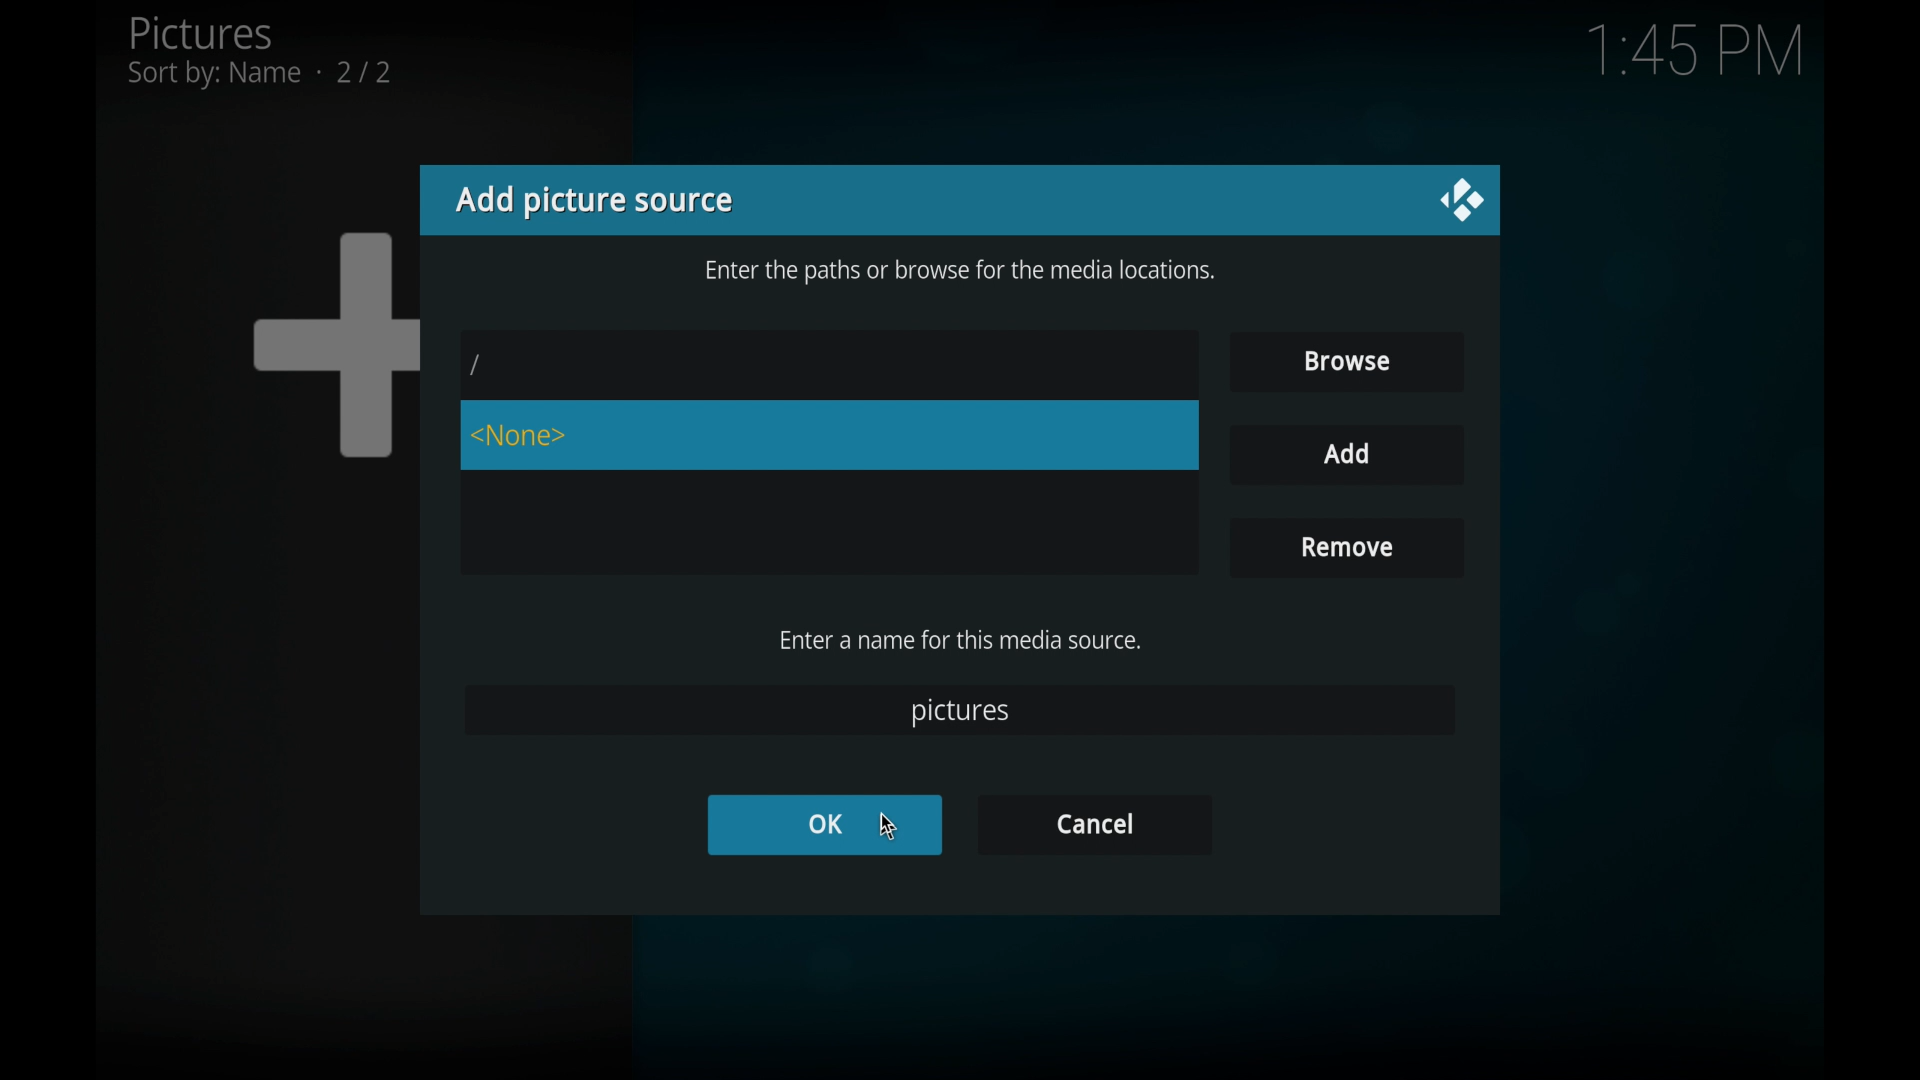  Describe the element at coordinates (1346, 455) in the screenshot. I see `add` at that location.